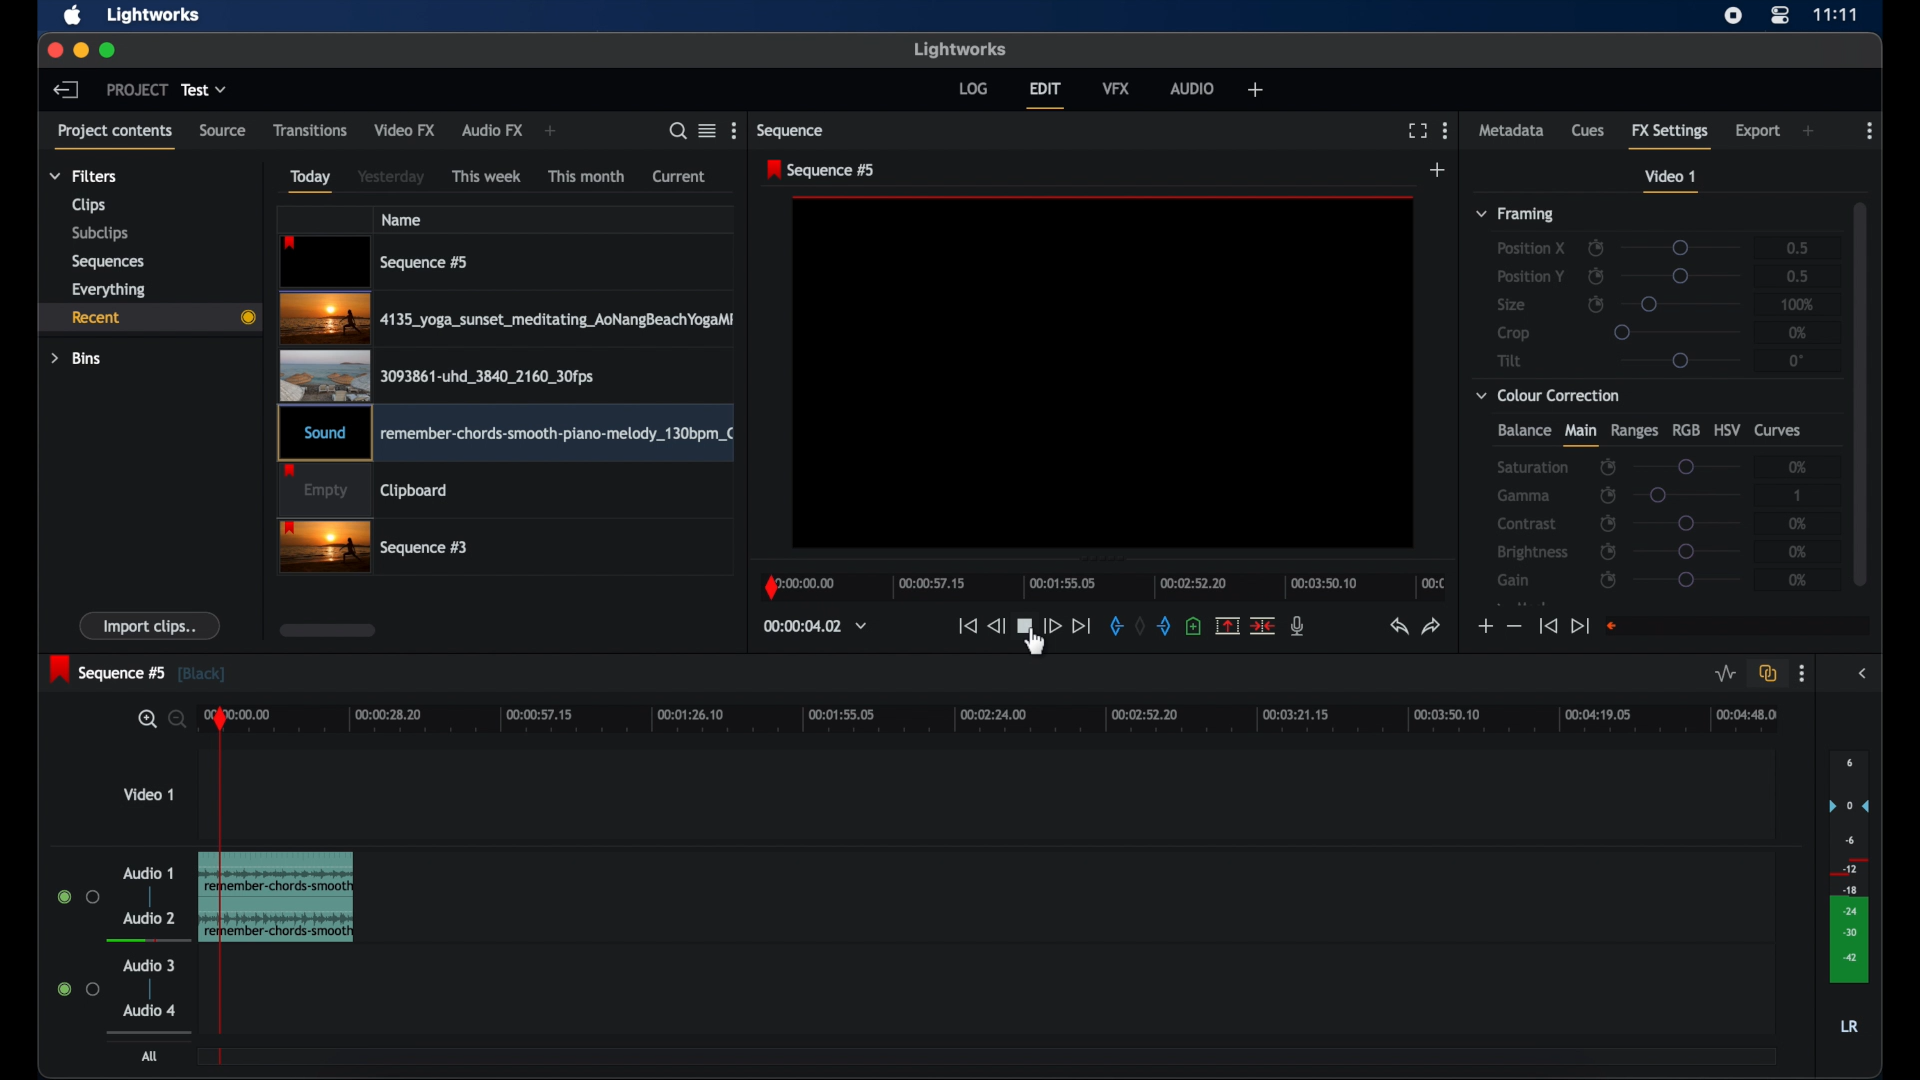 This screenshot has height=1080, width=1920. I want to click on more options, so click(1868, 131).